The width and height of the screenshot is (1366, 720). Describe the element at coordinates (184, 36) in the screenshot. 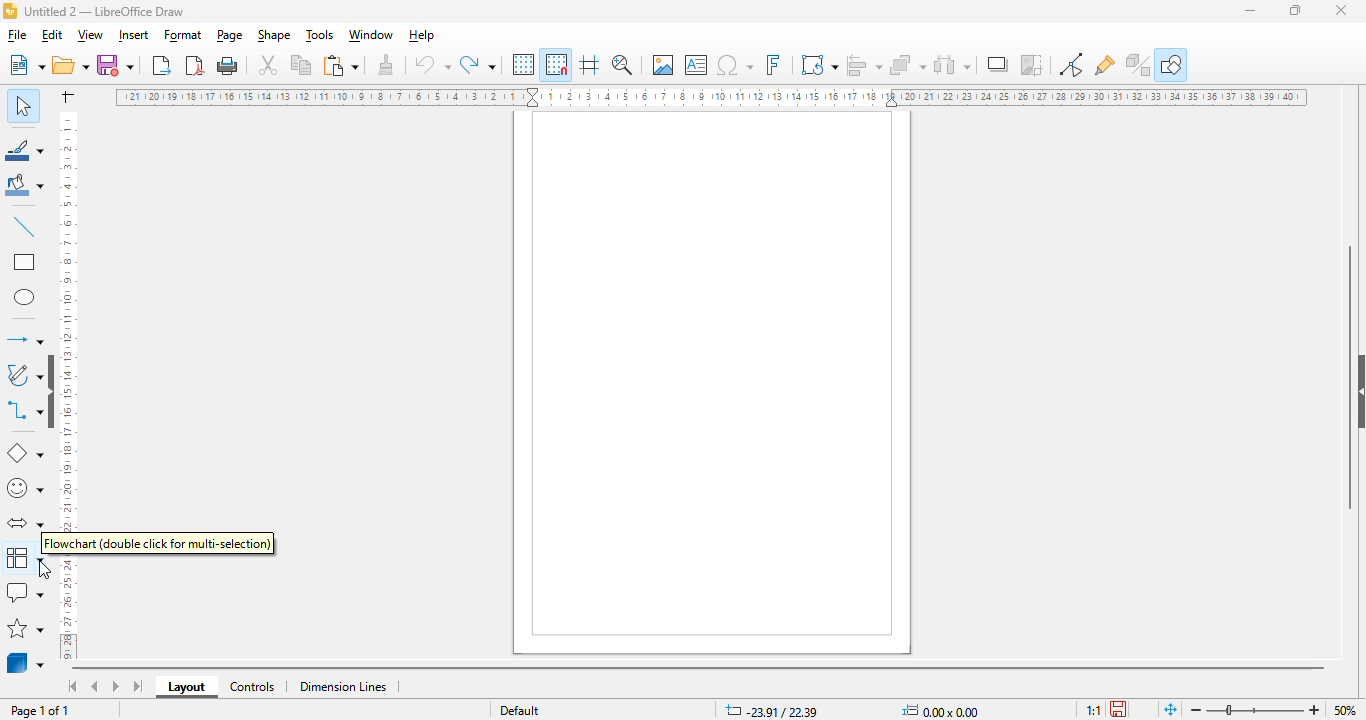

I see `format` at that location.